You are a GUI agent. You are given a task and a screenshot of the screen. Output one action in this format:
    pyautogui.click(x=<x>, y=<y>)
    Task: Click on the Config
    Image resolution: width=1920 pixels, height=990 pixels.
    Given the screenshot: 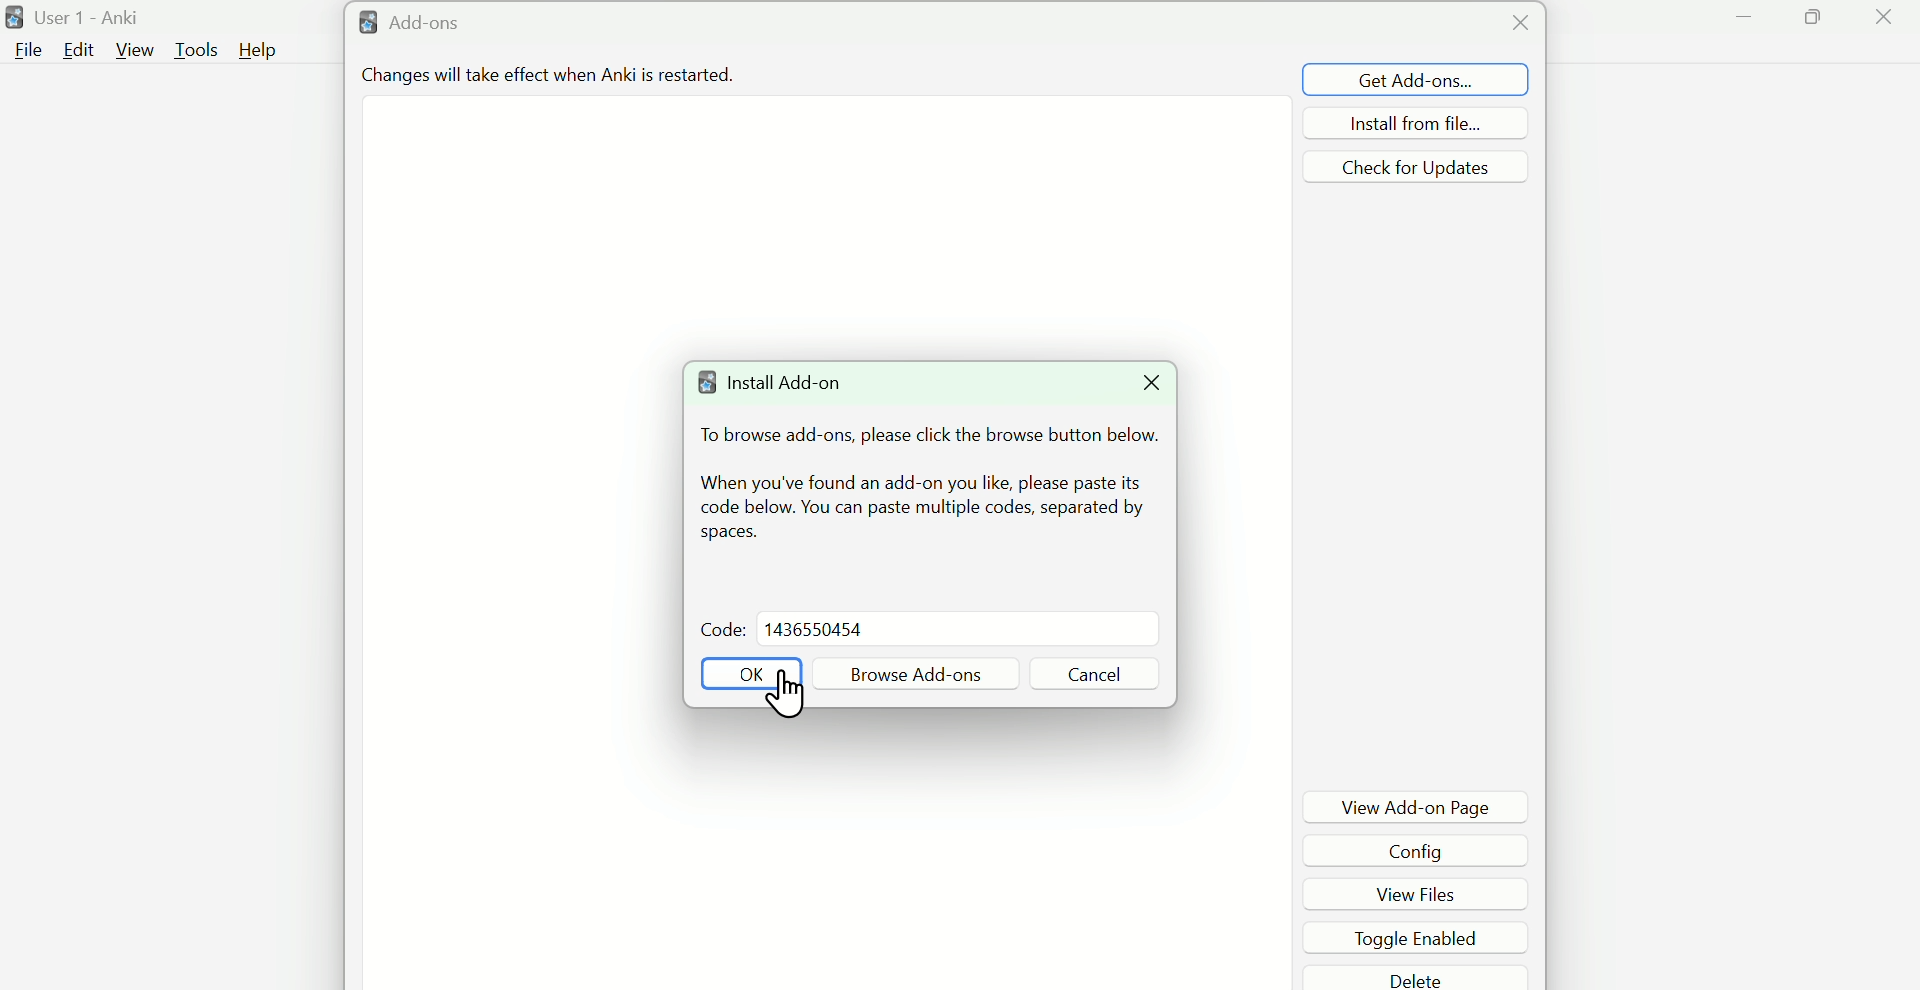 What is the action you would take?
    pyautogui.click(x=1423, y=850)
    